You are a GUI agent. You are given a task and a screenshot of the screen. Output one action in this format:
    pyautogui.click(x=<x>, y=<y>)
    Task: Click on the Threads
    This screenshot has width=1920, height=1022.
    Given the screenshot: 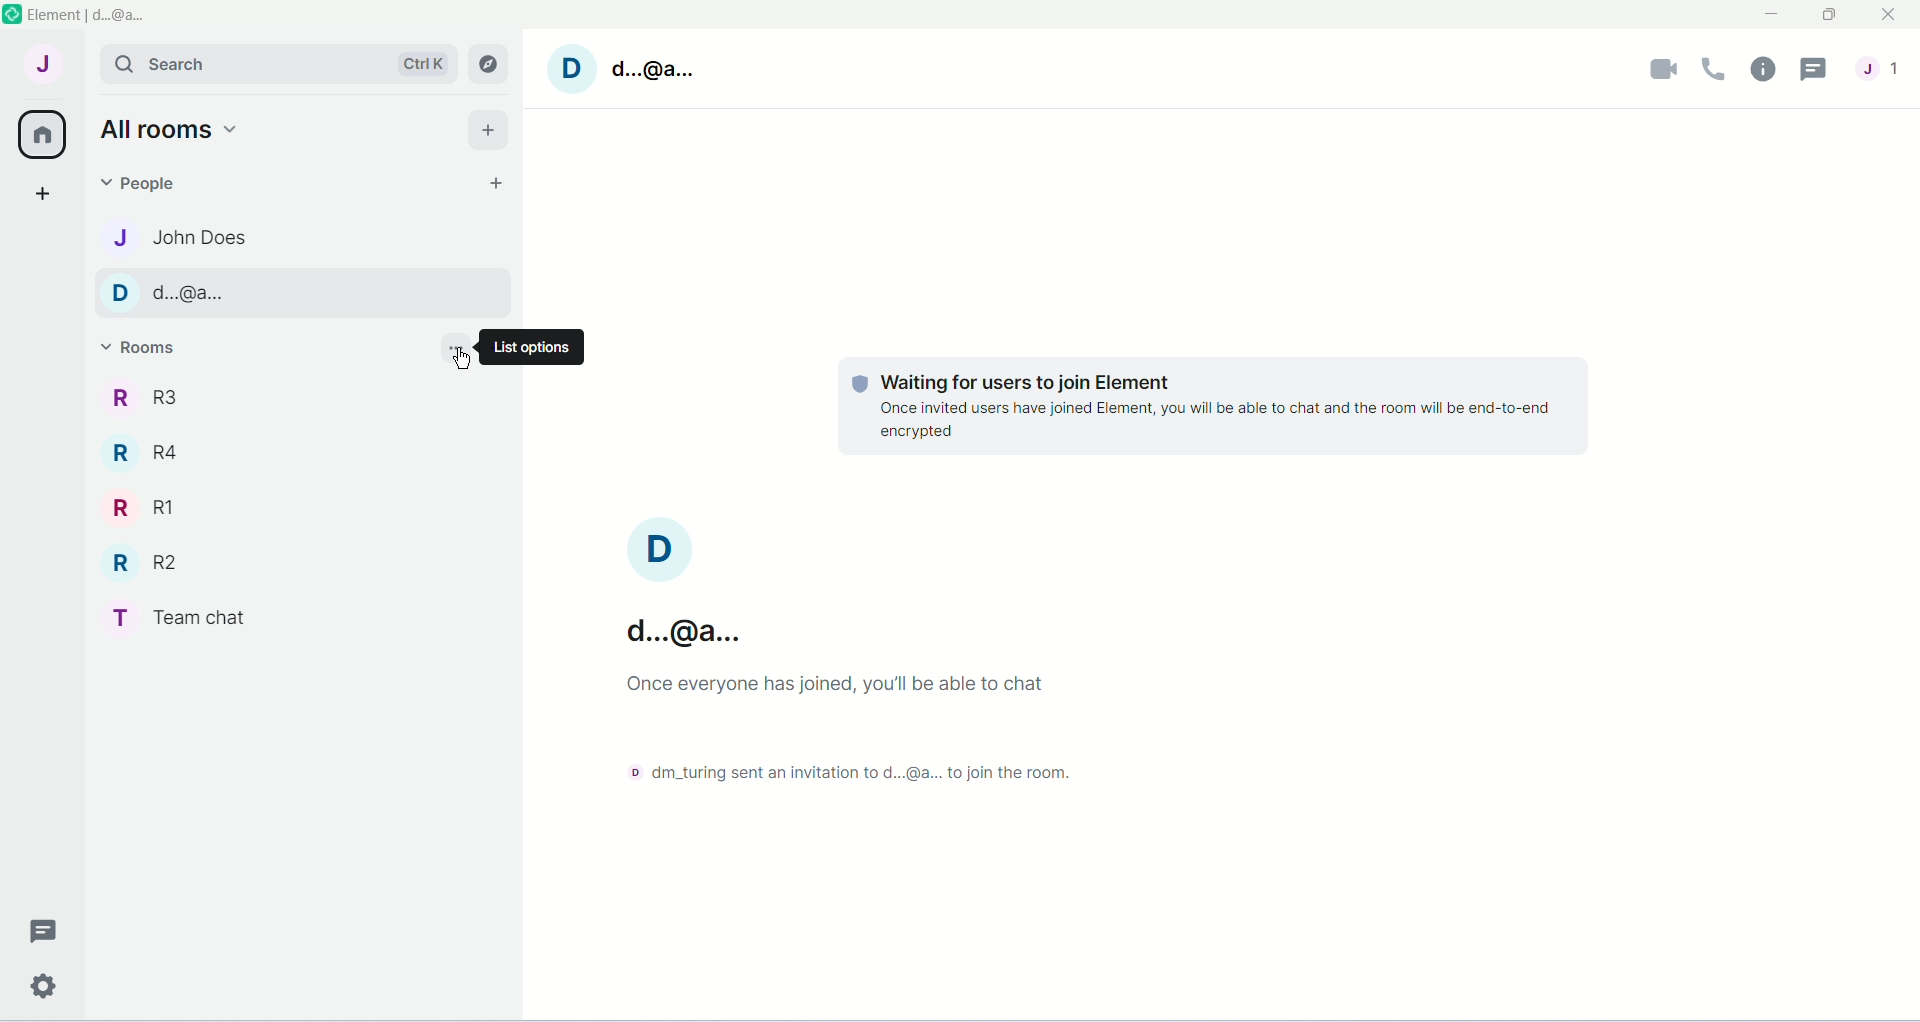 What is the action you would take?
    pyautogui.click(x=1818, y=69)
    